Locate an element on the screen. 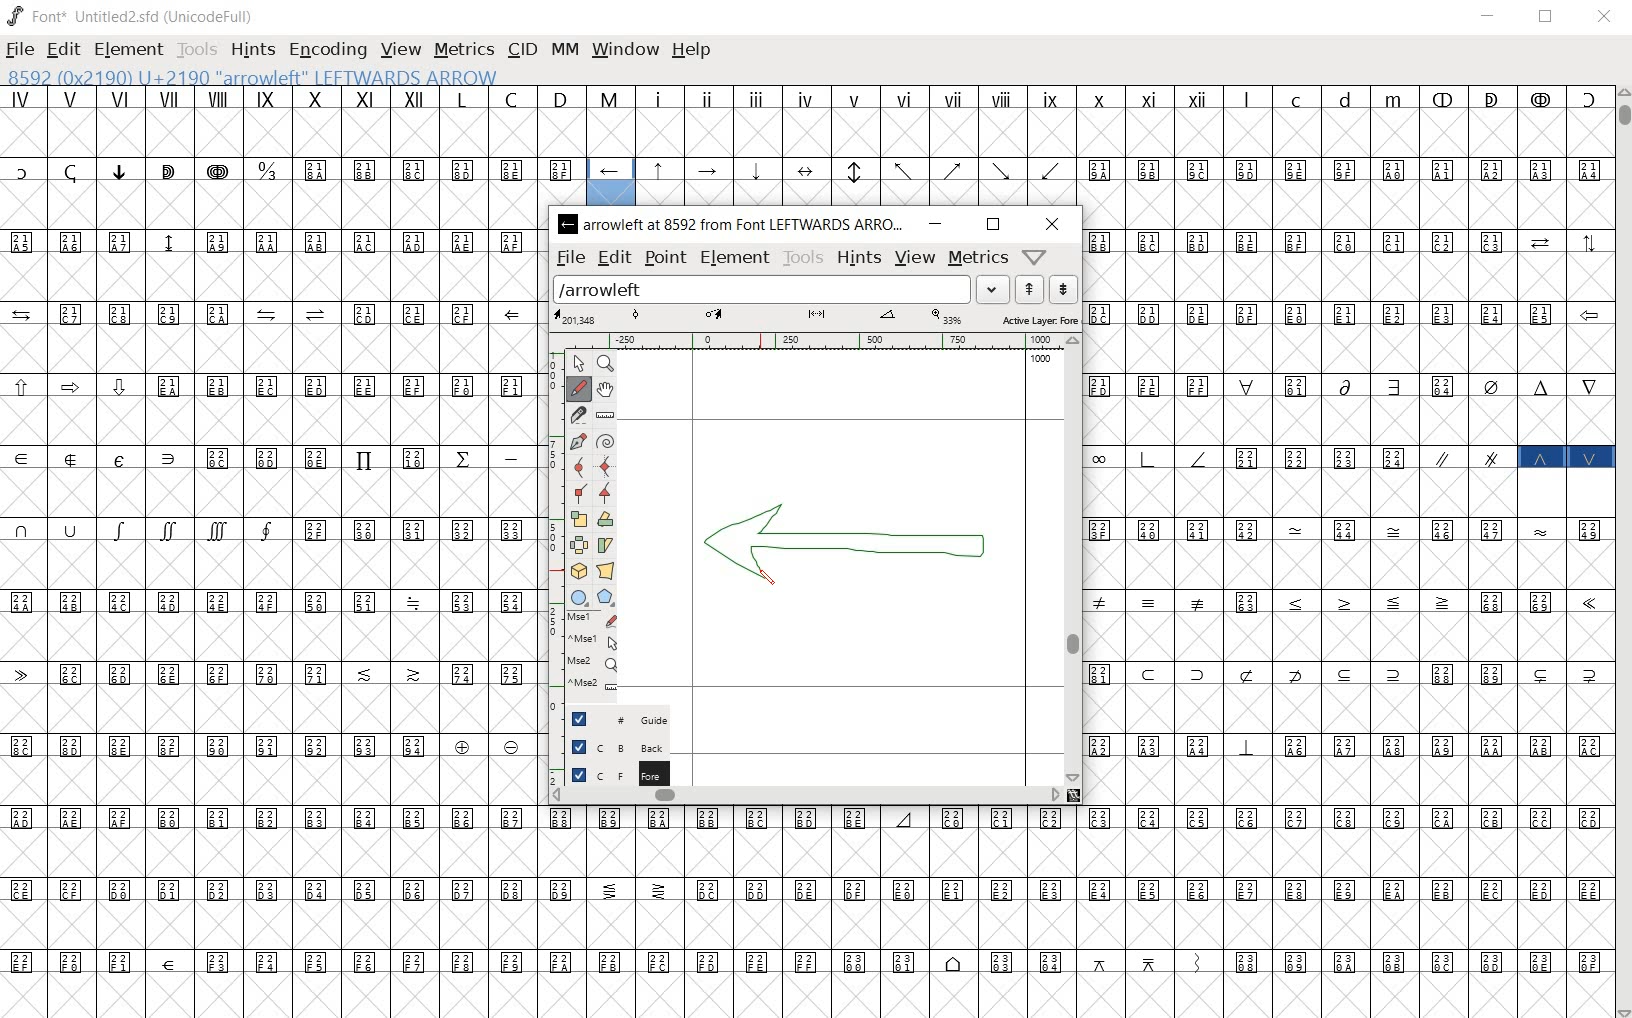 The height and width of the screenshot is (1018, 1632). measure a distance, angle between points is located at coordinates (604, 417).